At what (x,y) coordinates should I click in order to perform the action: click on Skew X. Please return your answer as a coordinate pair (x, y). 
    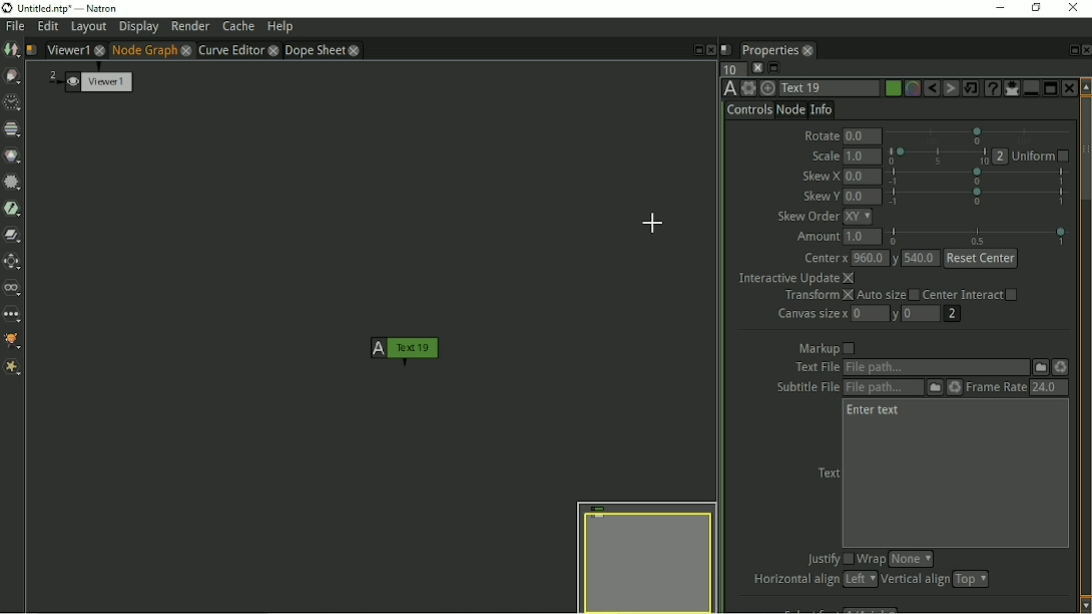
    Looking at the image, I should click on (821, 176).